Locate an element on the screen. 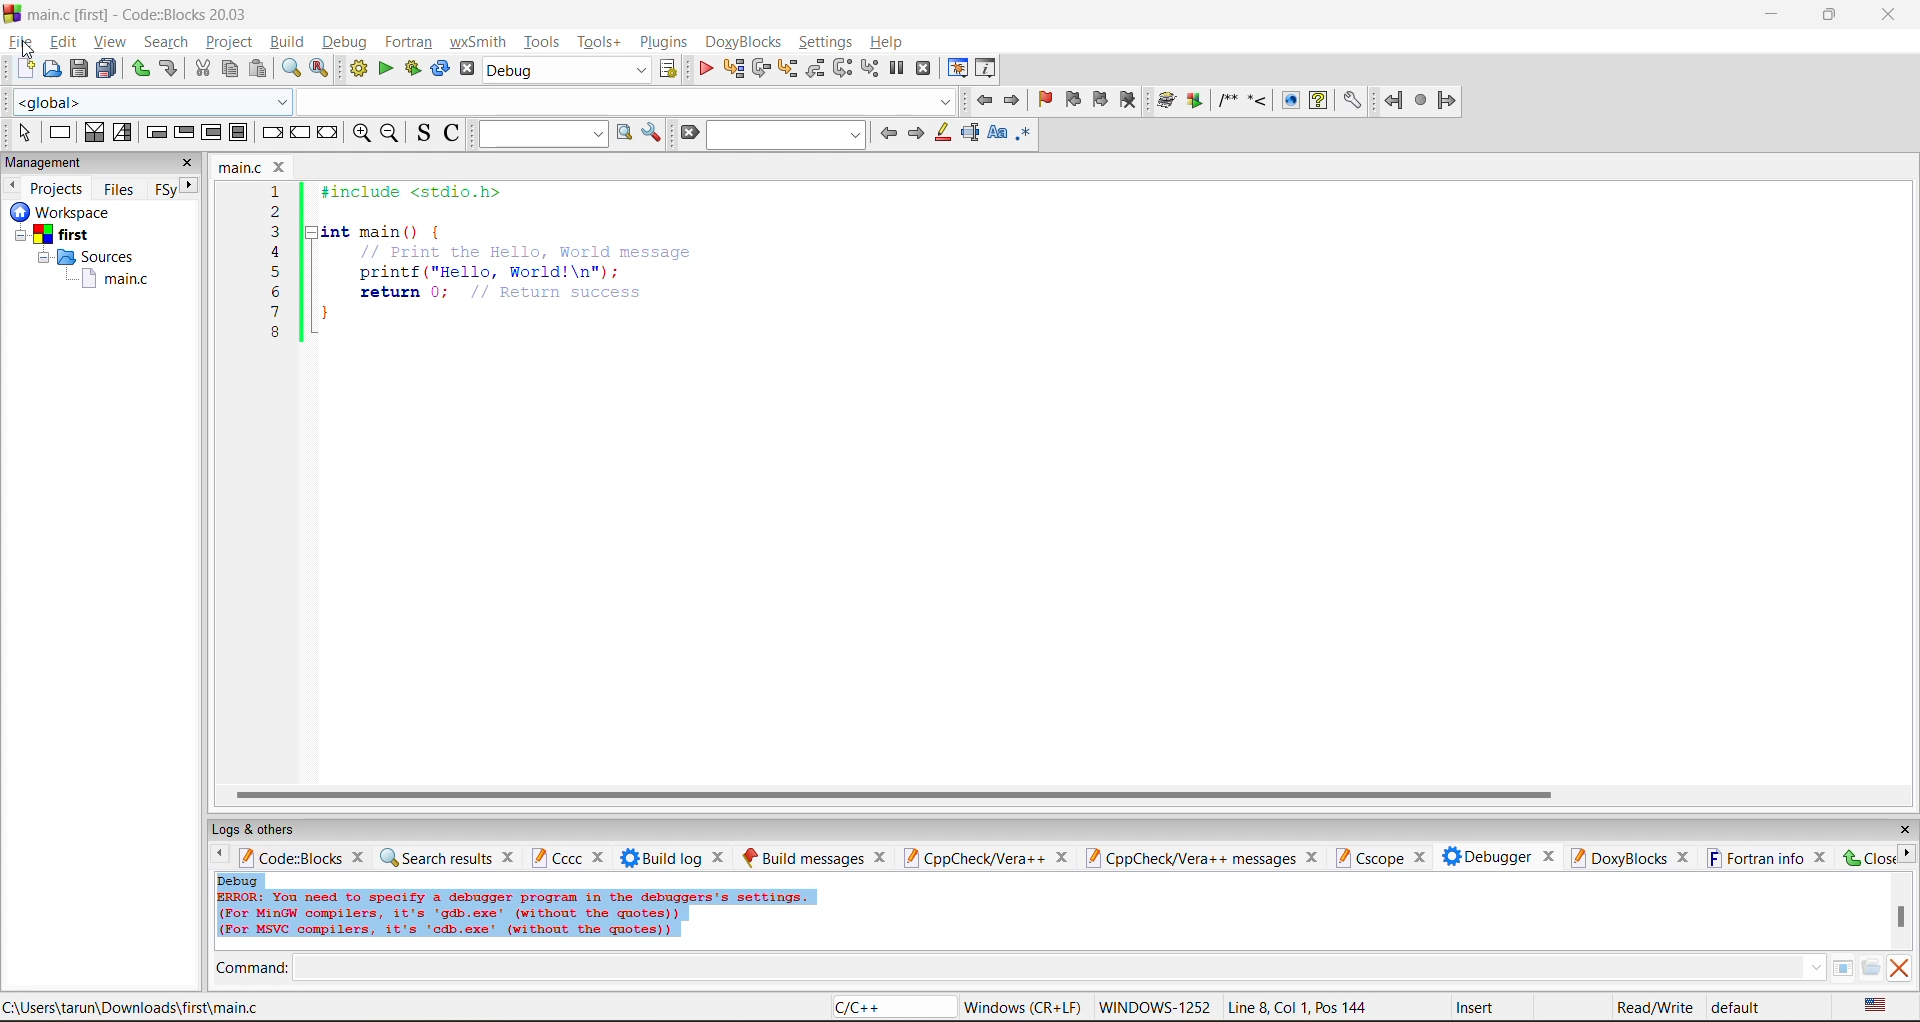  close is located at coordinates (282, 167).